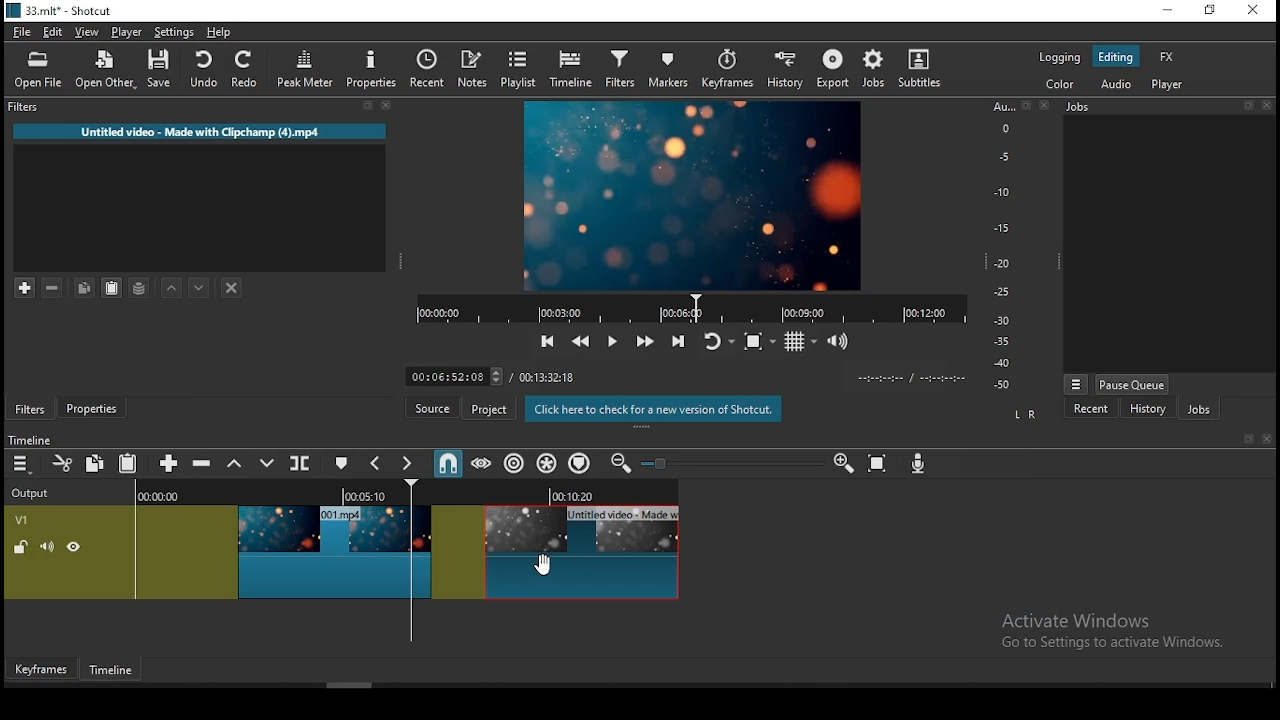 The width and height of the screenshot is (1280, 720). I want to click on keyframes, so click(728, 69).